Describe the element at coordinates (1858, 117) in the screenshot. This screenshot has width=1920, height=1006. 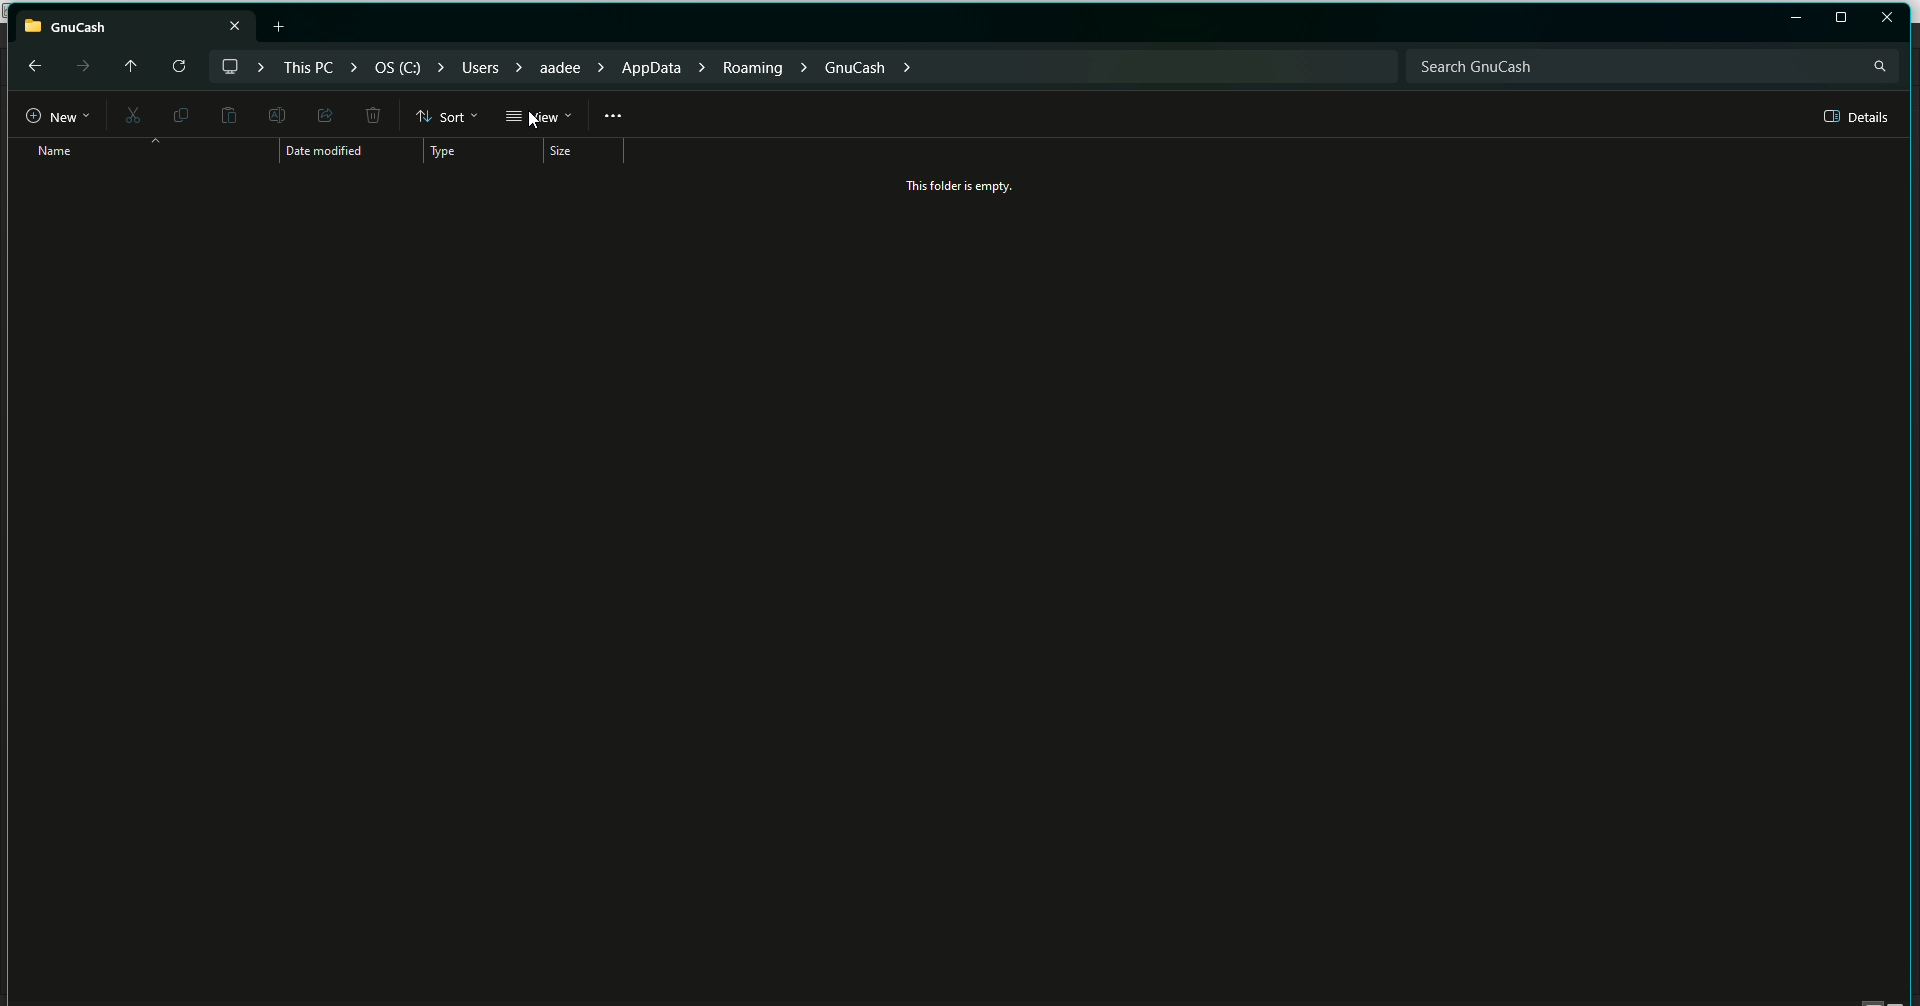
I see `Details` at that location.